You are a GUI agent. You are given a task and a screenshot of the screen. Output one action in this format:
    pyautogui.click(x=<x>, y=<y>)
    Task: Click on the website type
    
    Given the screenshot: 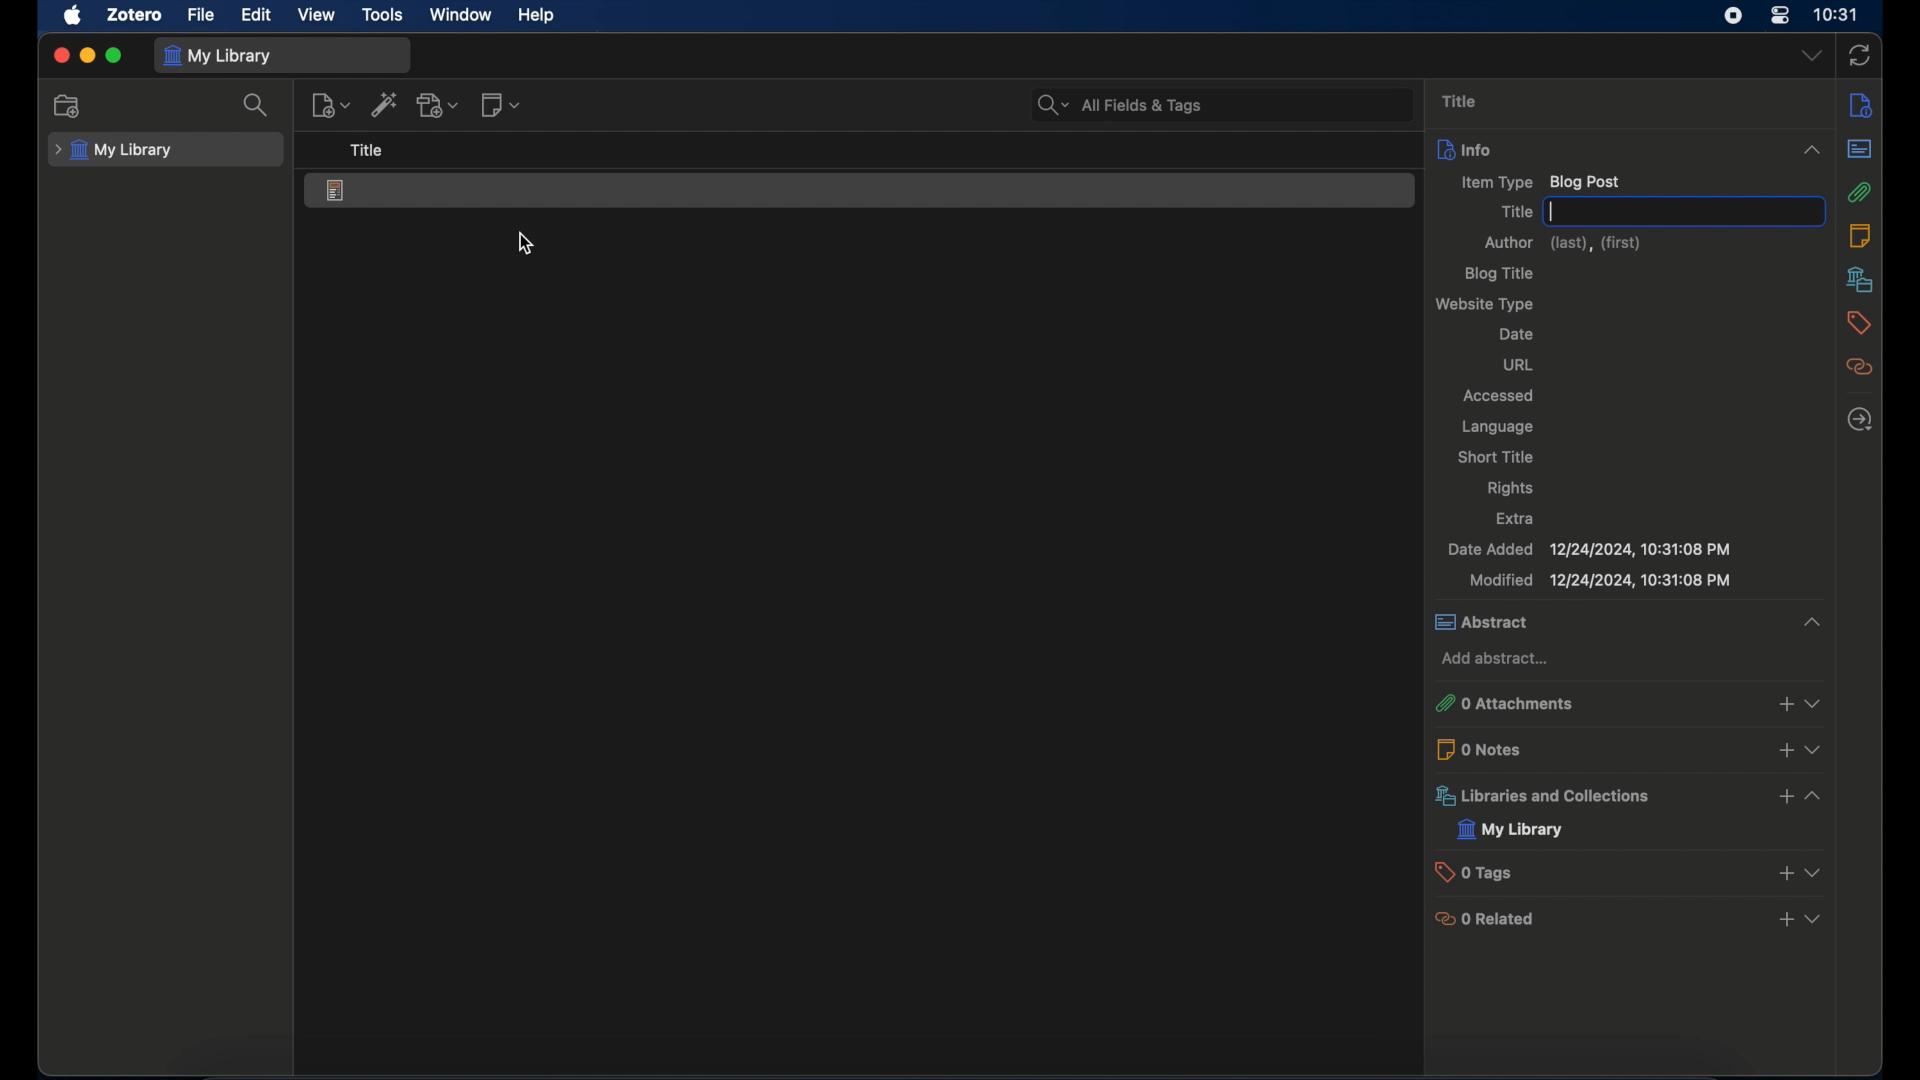 What is the action you would take?
    pyautogui.click(x=1487, y=304)
    